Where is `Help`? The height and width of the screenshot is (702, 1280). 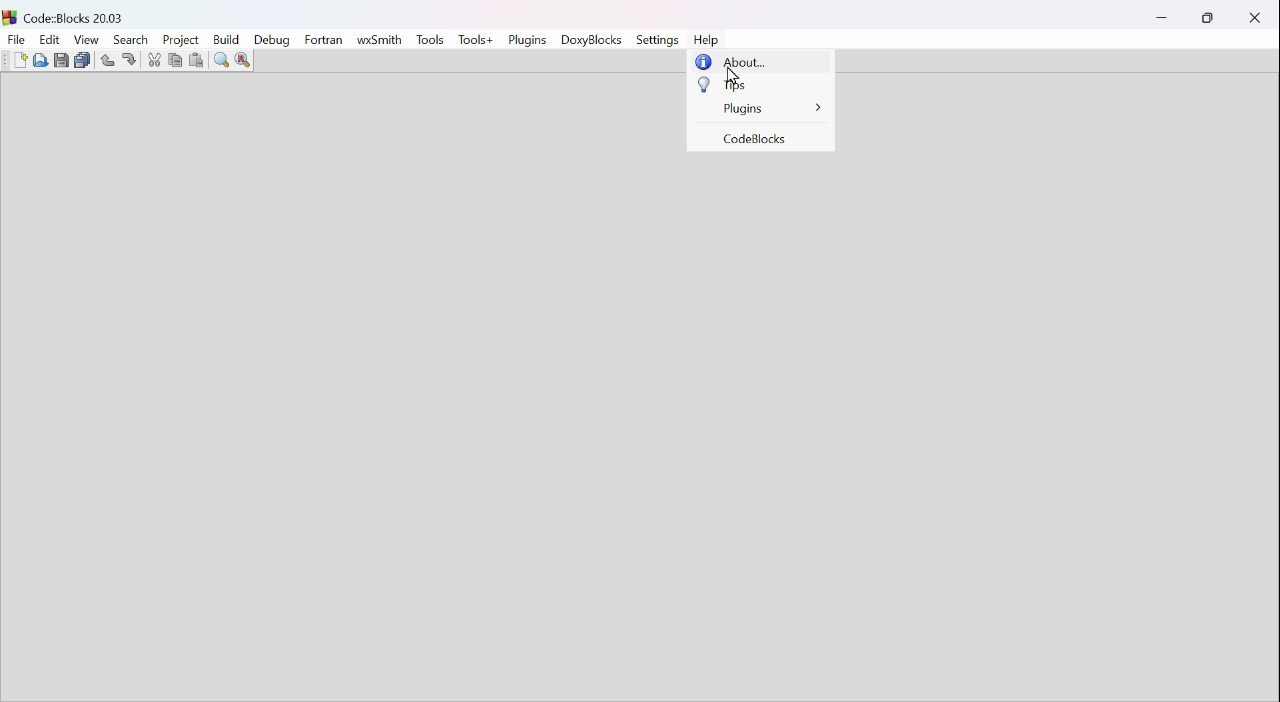 Help is located at coordinates (709, 37).